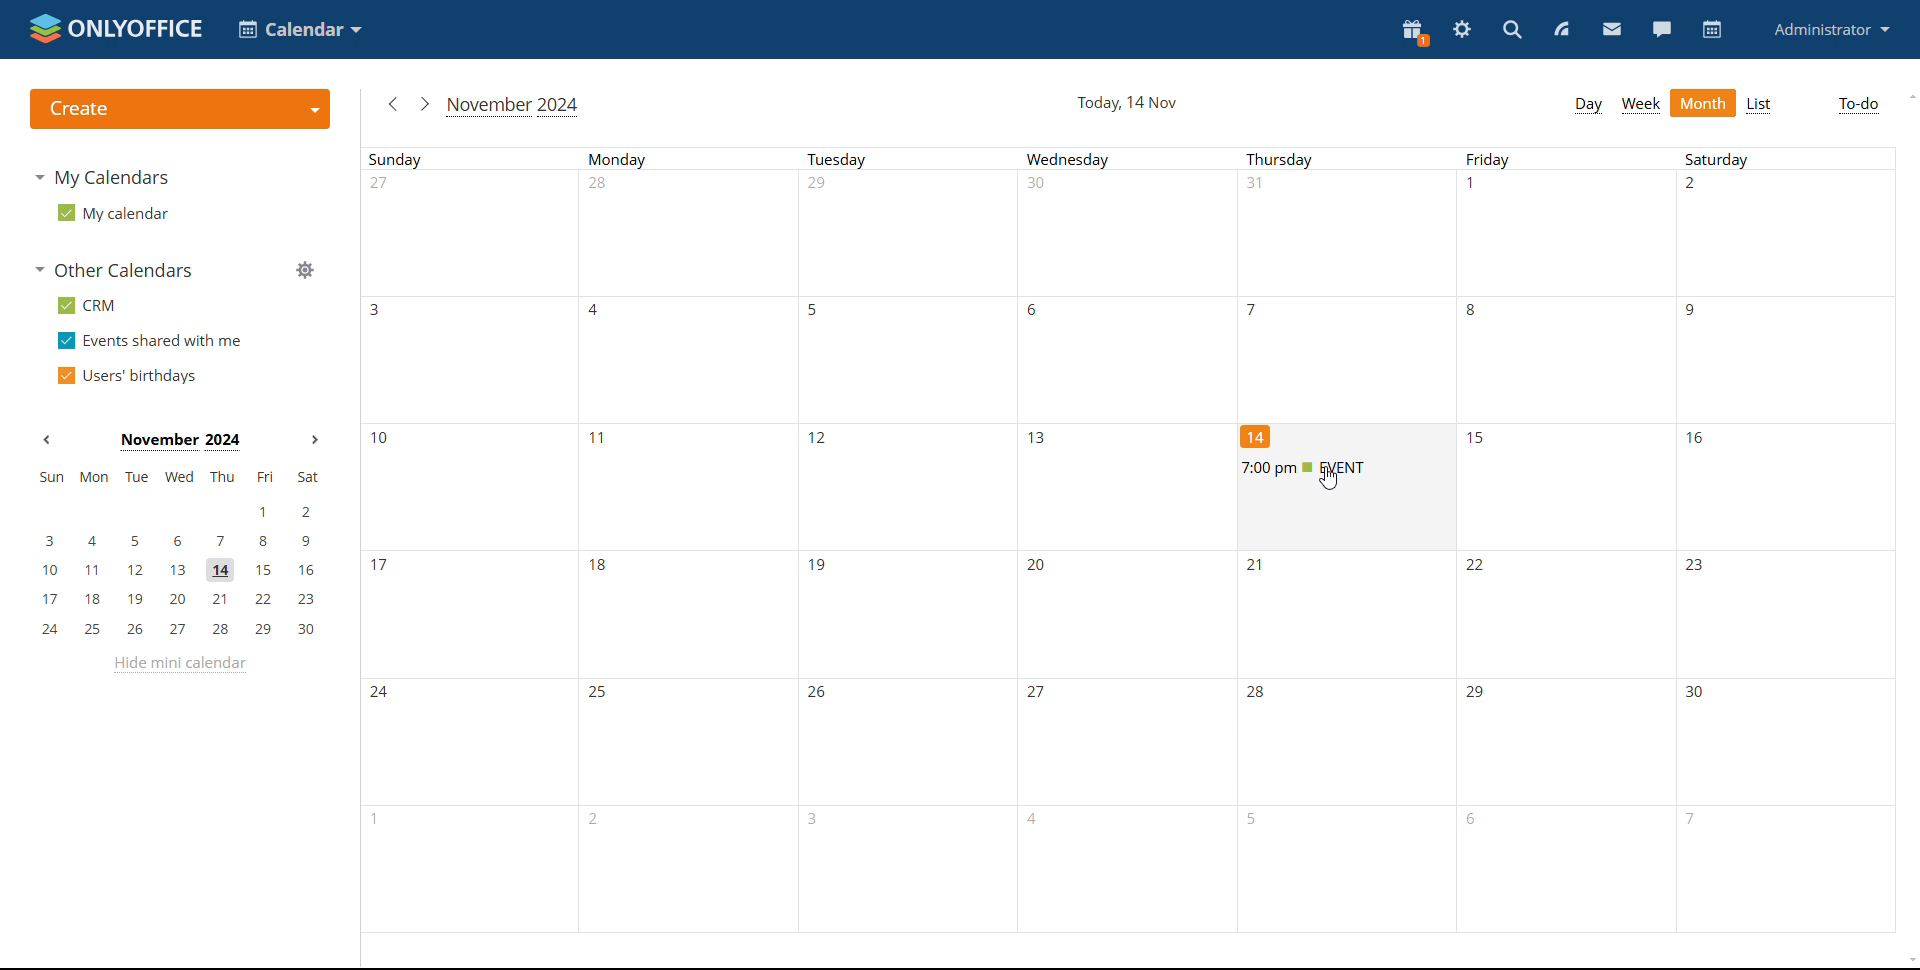 The width and height of the screenshot is (1920, 970). What do you see at coordinates (47, 439) in the screenshot?
I see `previous month` at bounding box center [47, 439].